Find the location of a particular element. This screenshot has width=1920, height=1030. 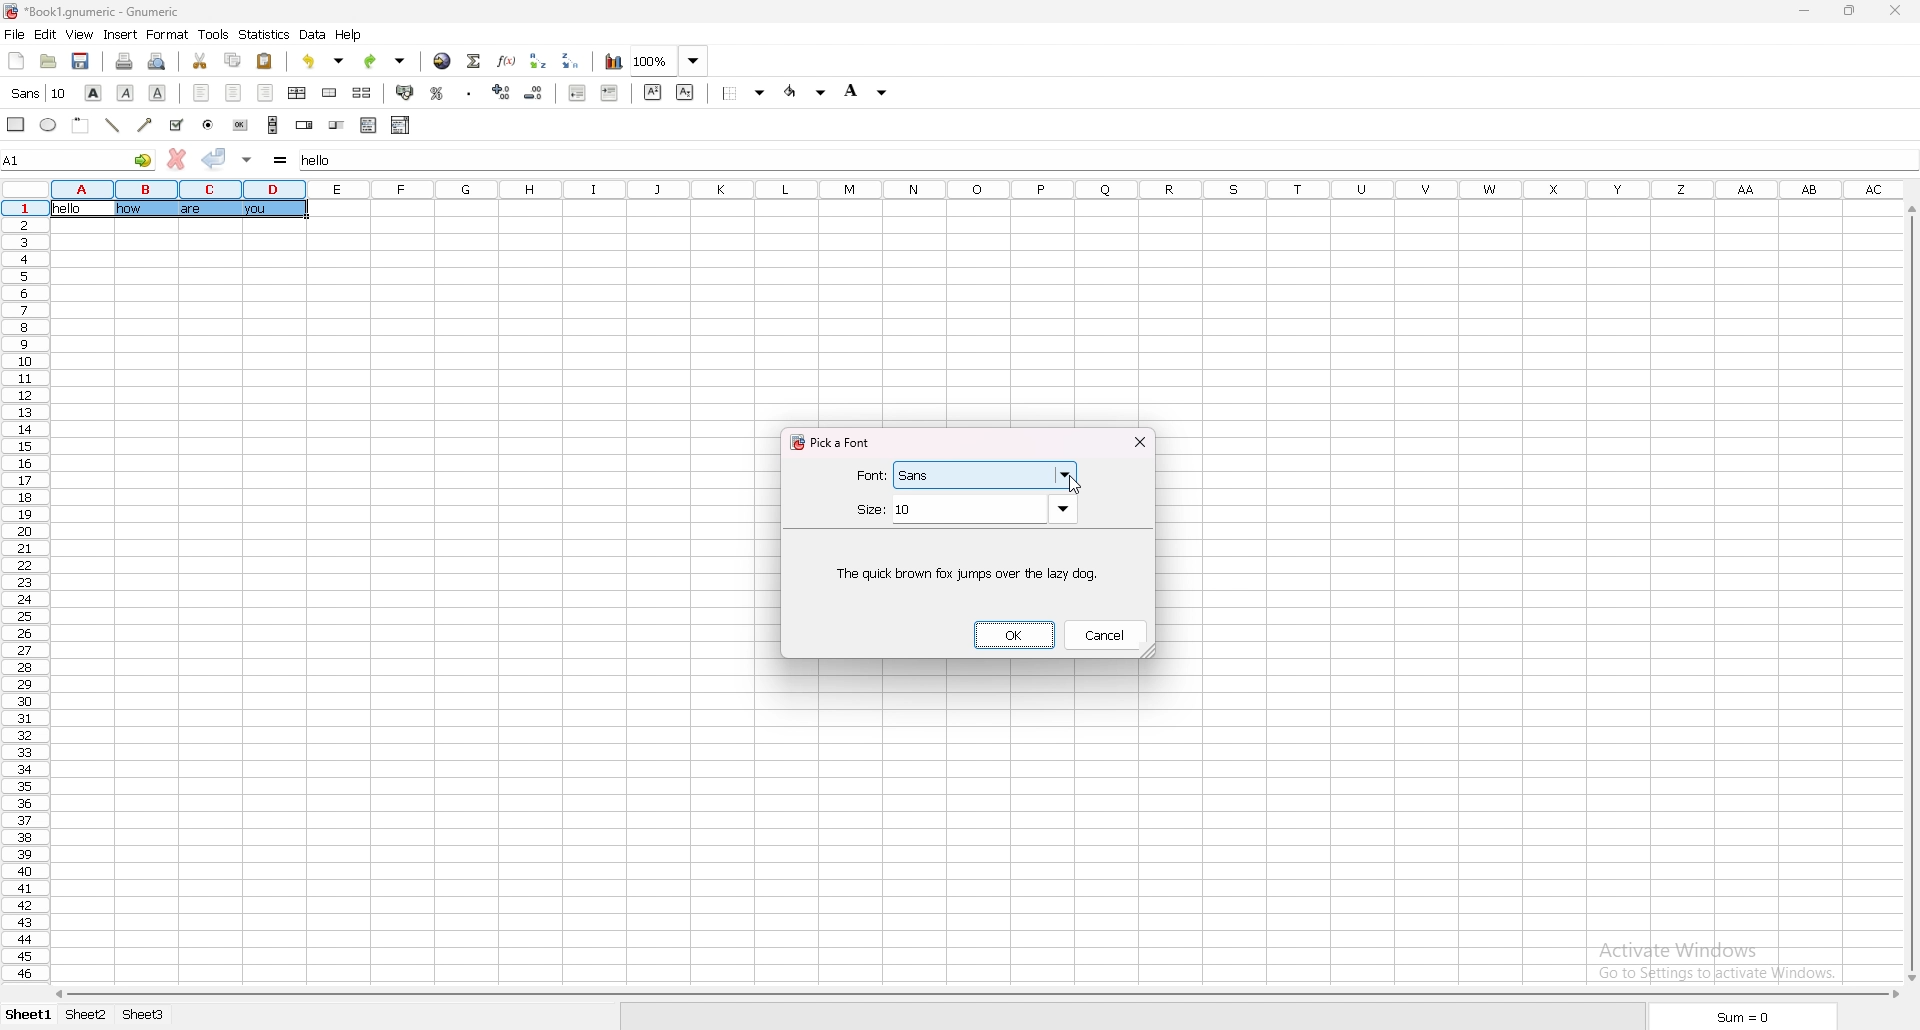

rectangle is located at coordinates (15, 124).